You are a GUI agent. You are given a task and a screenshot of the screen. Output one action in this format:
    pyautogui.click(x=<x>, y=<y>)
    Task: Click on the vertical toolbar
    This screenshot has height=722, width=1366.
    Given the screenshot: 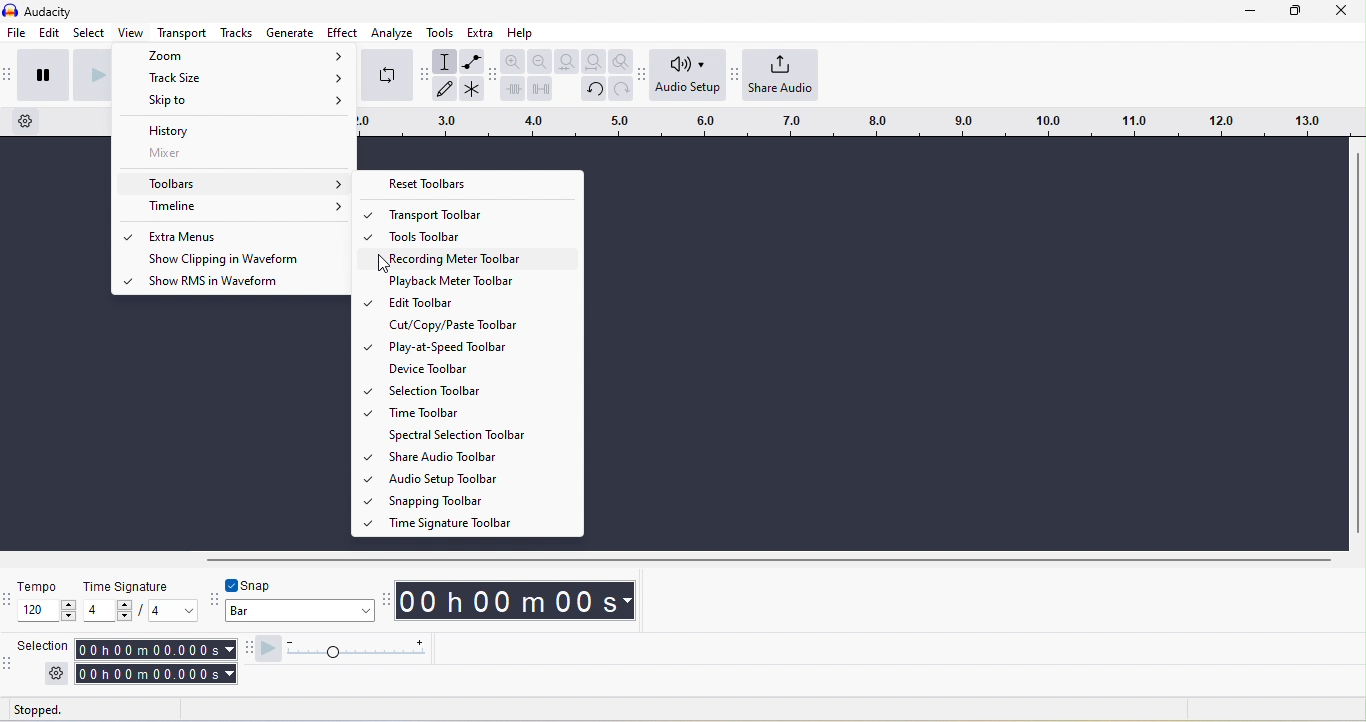 What is the action you would take?
    pyautogui.click(x=1358, y=343)
    